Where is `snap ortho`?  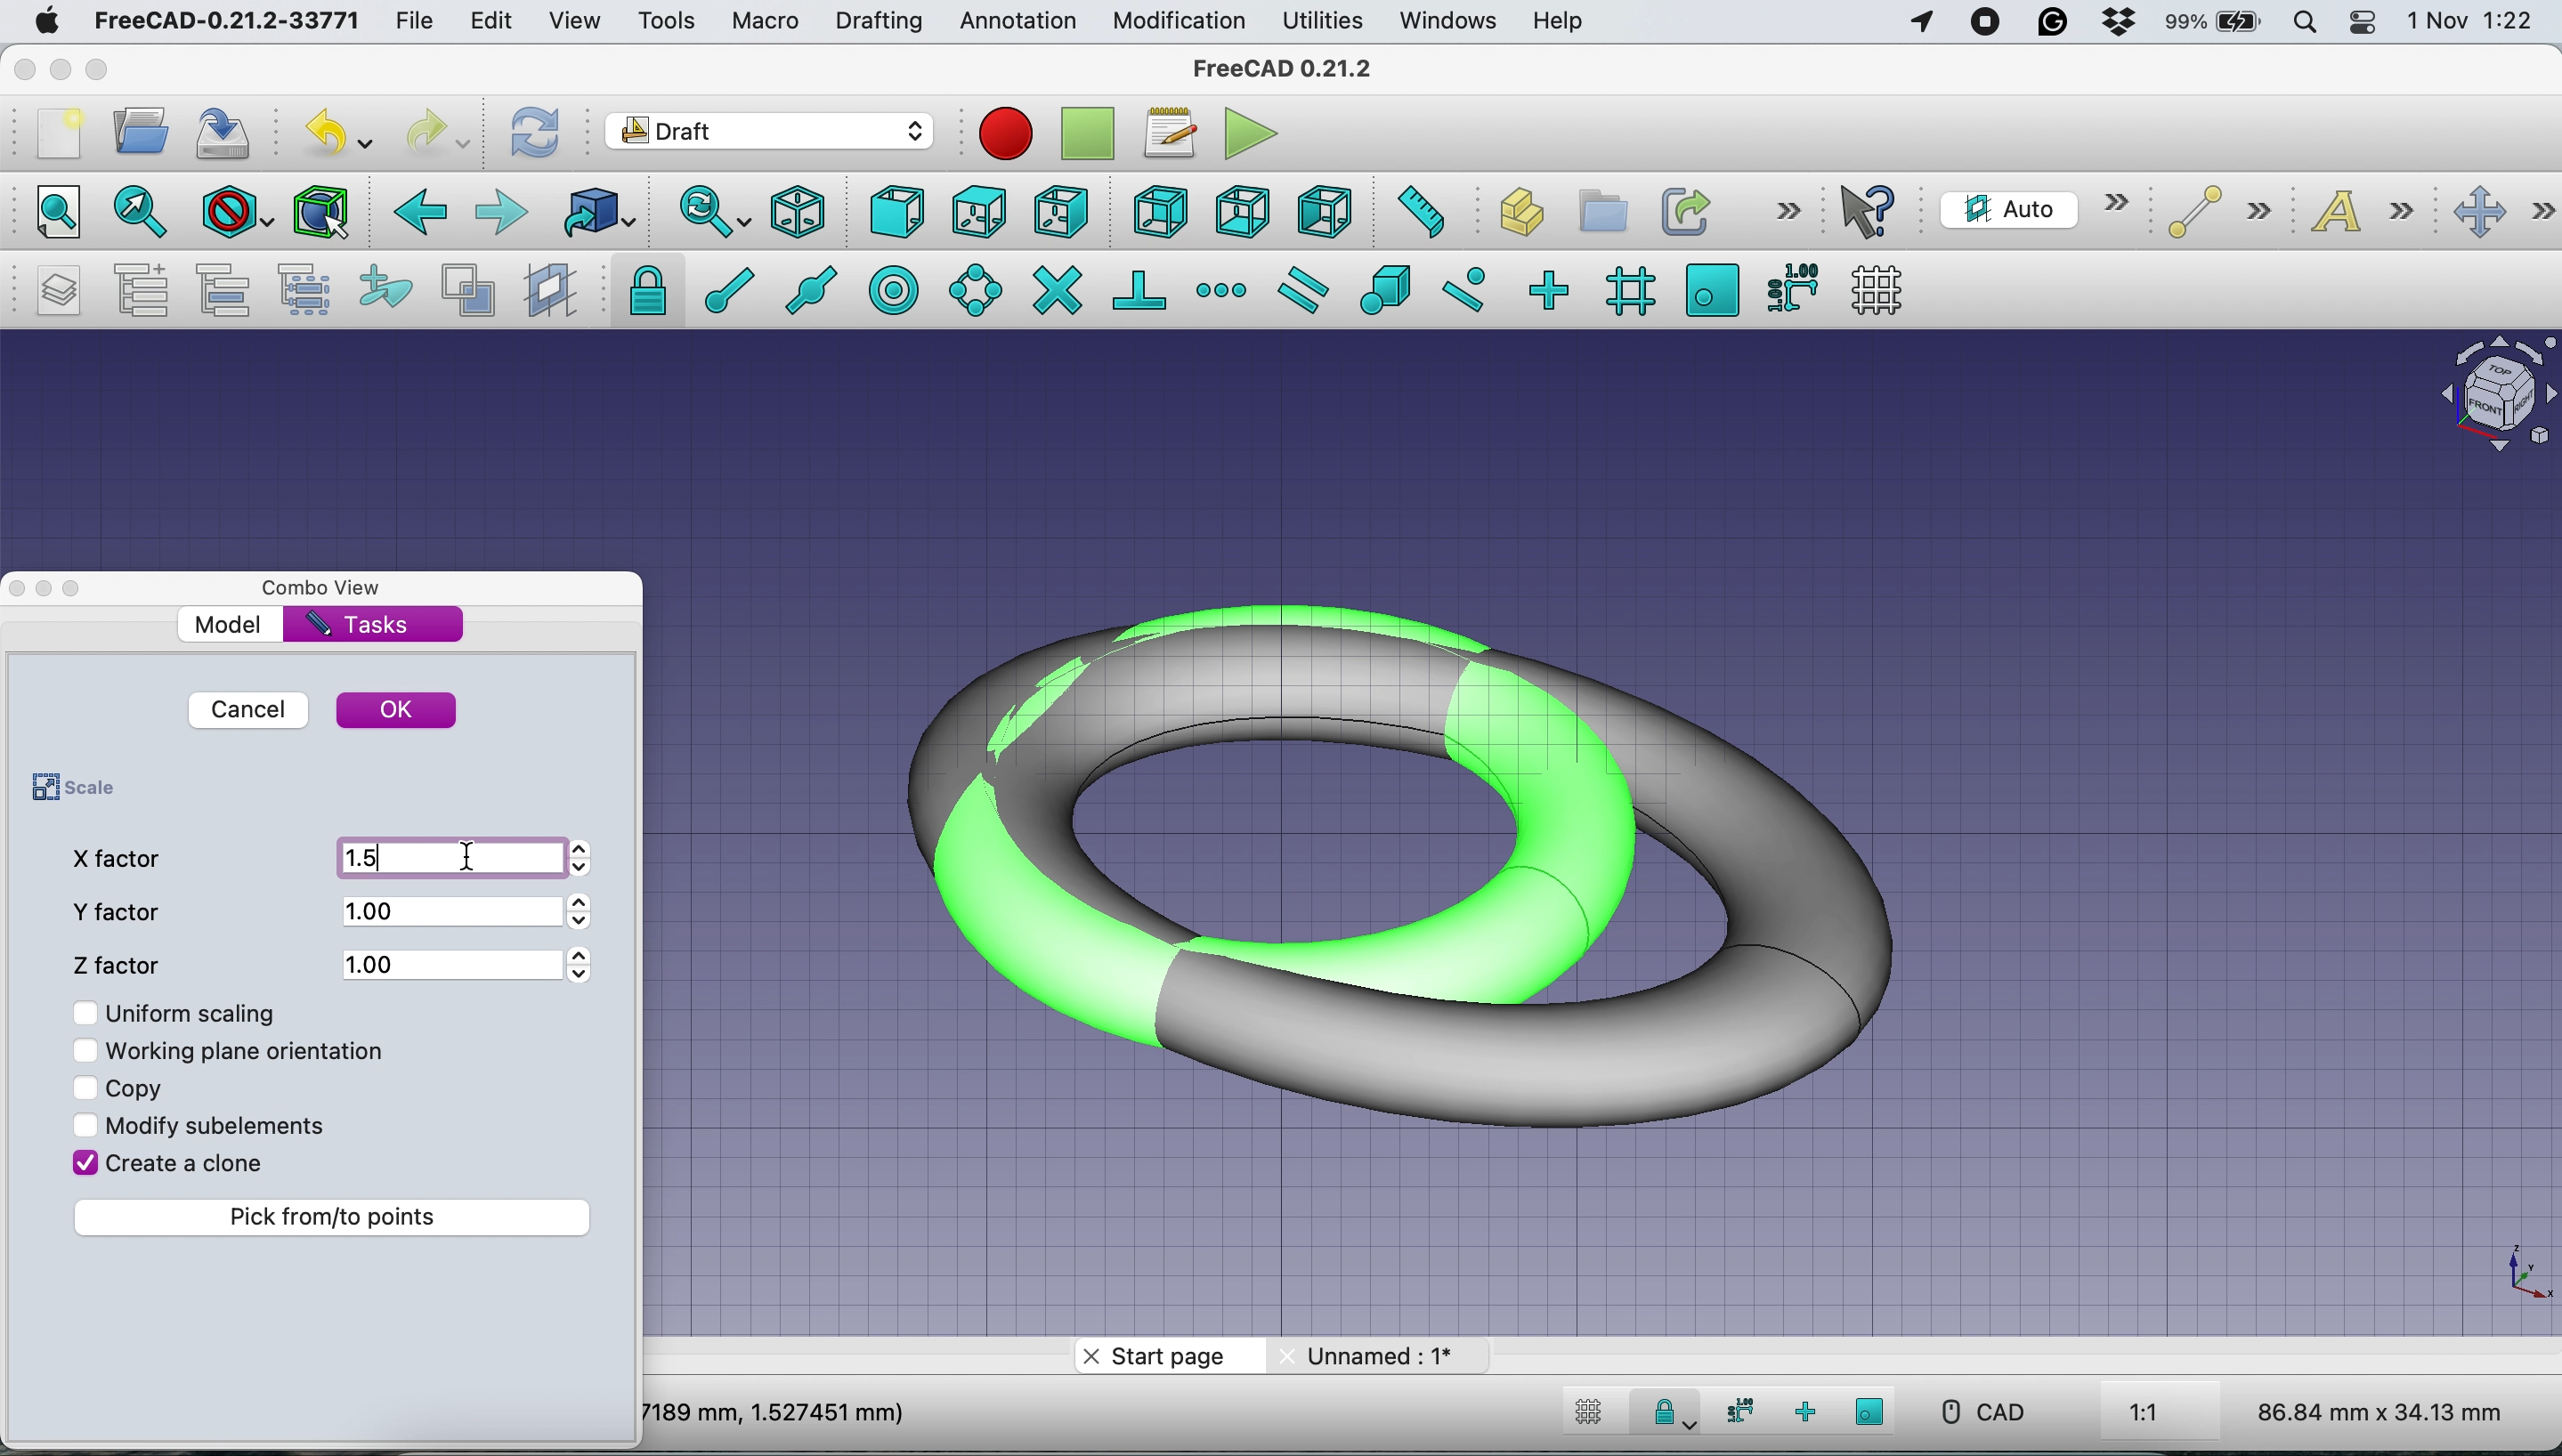 snap ortho is located at coordinates (1554, 288).